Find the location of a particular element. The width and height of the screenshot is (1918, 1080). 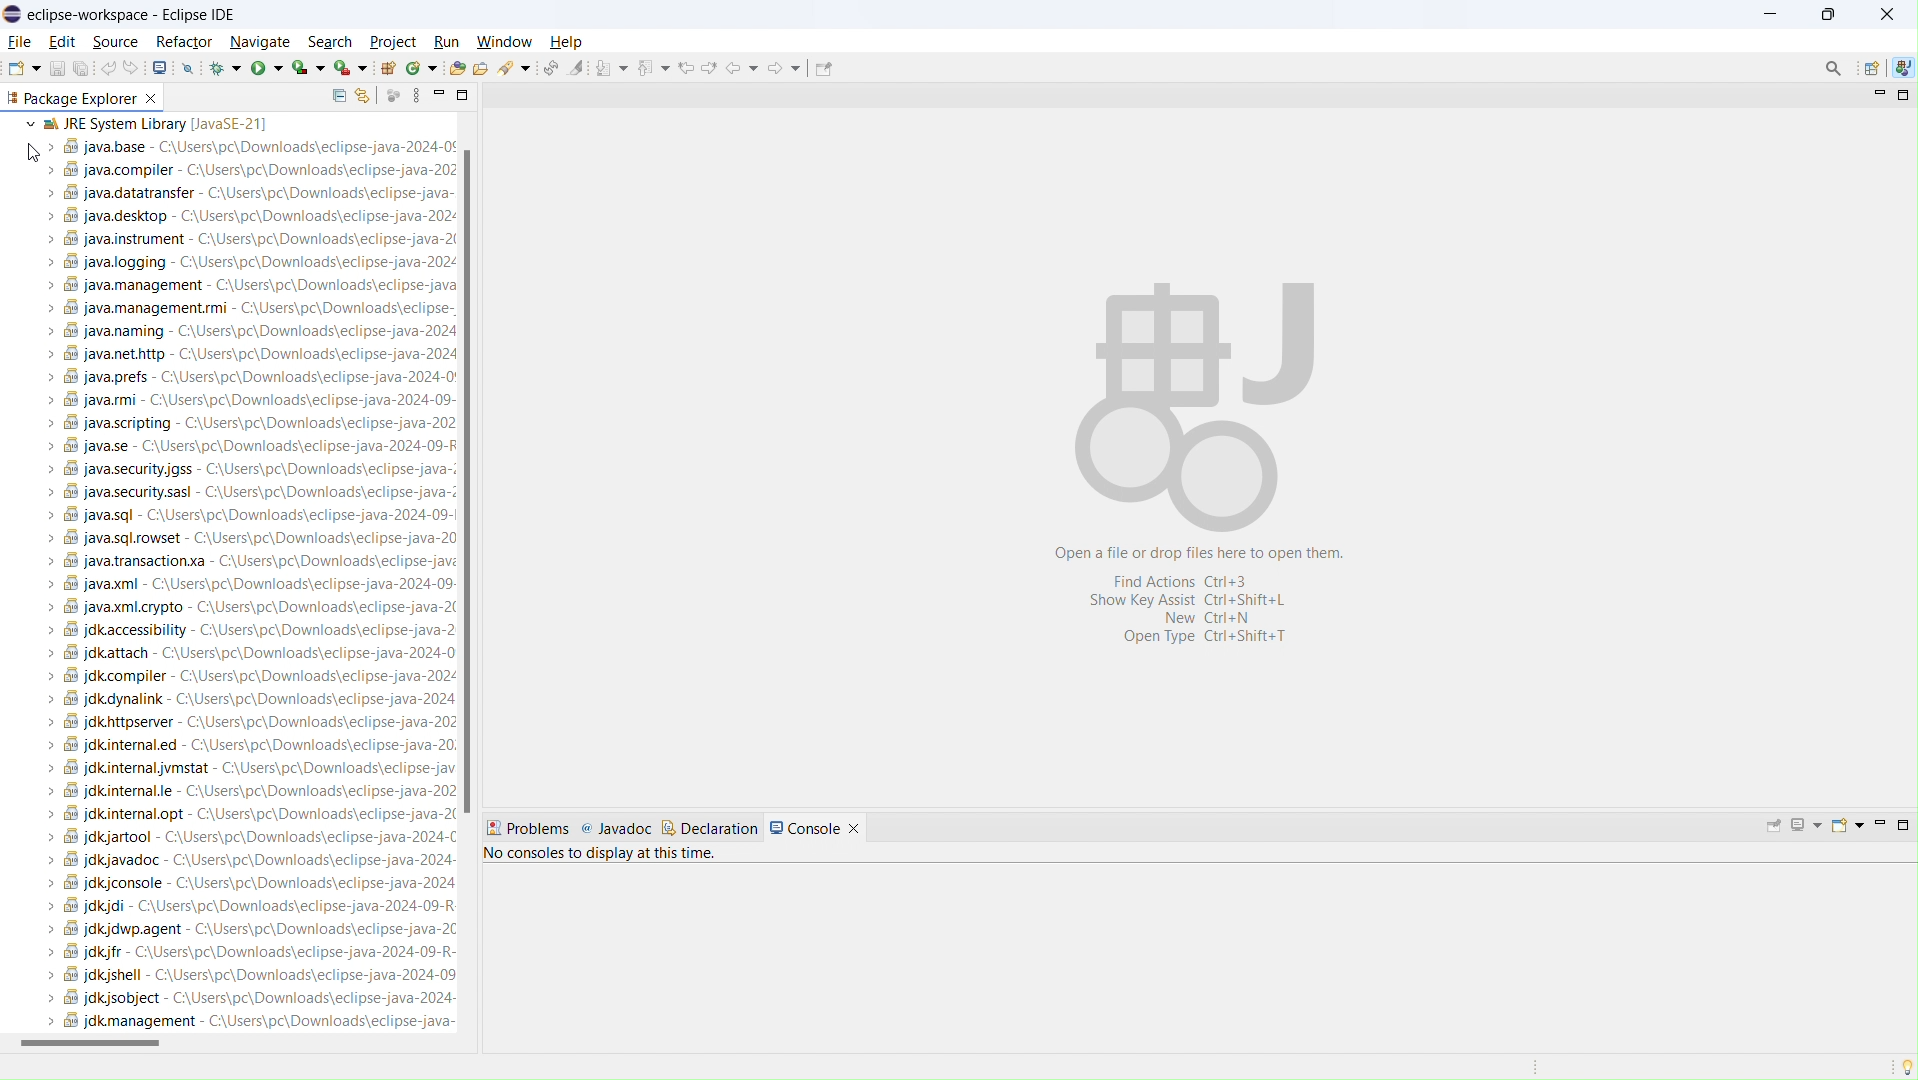

horizontal scroll bar is located at coordinates (243, 1049).